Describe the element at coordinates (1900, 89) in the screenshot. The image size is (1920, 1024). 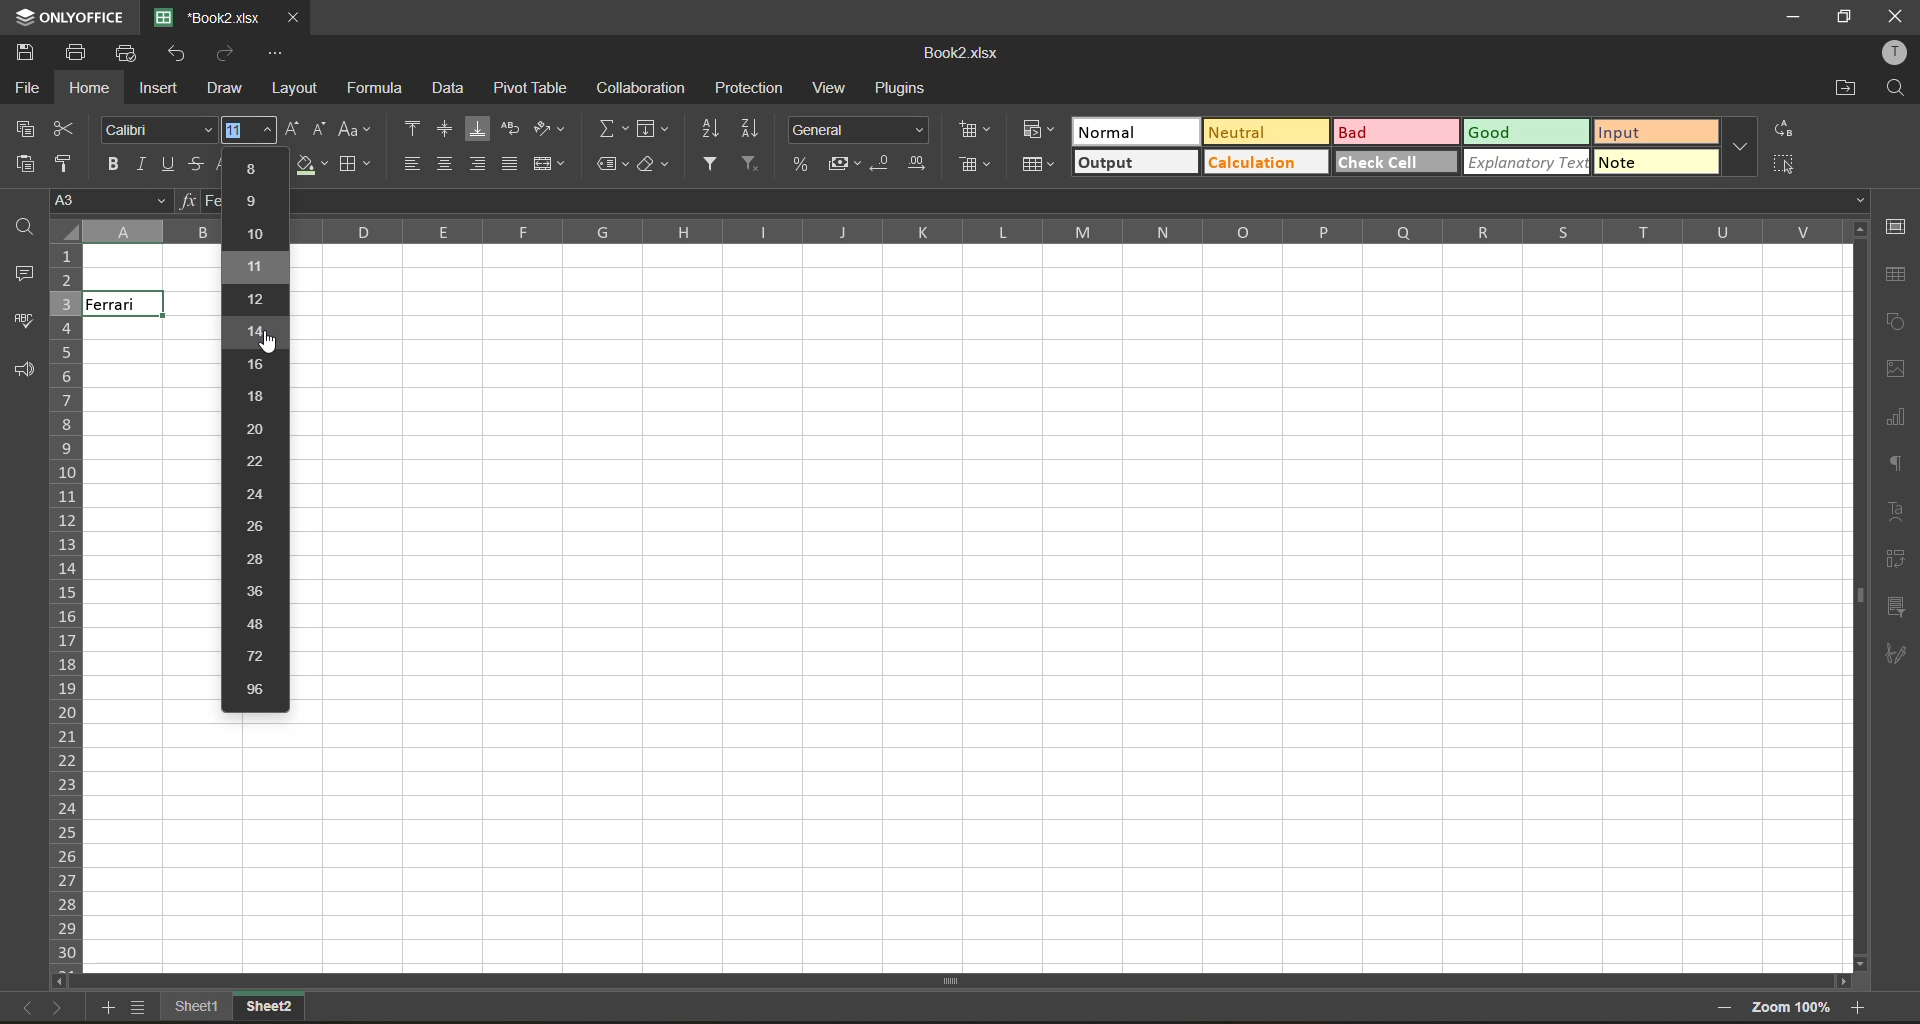
I see `find` at that location.